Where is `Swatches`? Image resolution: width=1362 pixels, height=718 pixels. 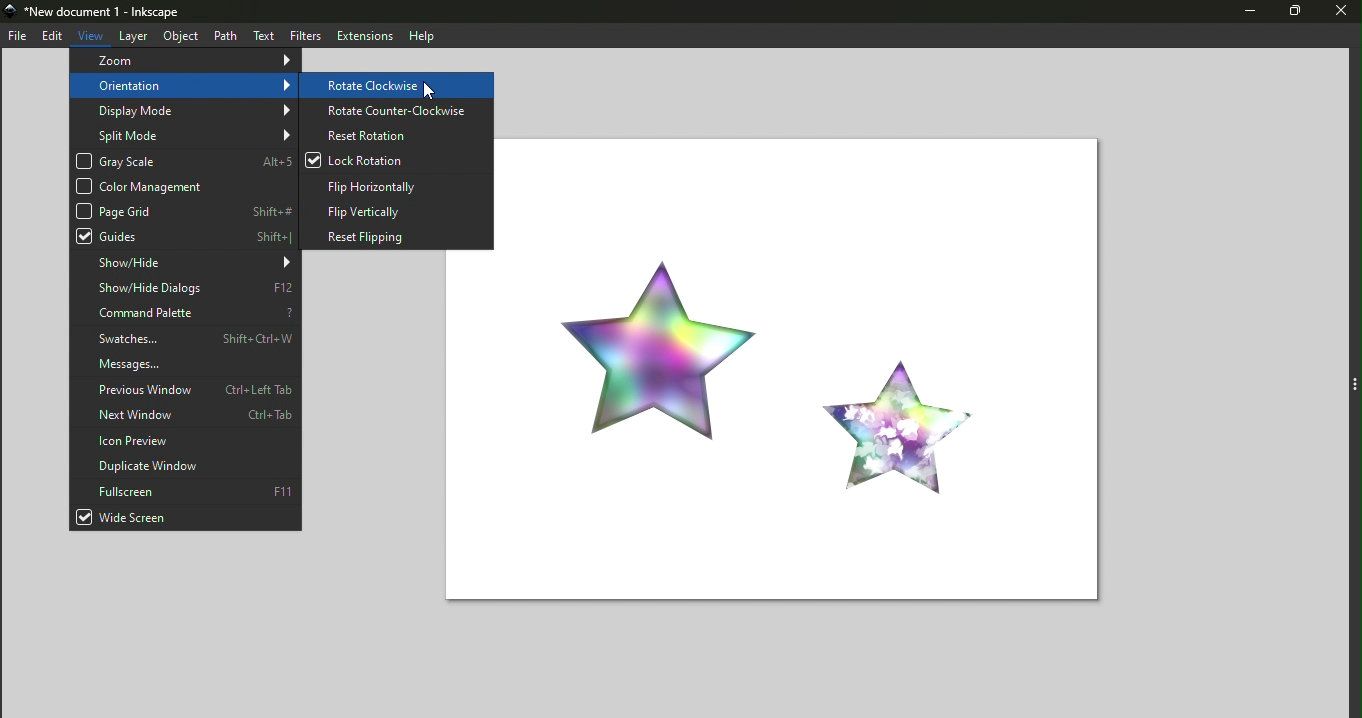 Swatches is located at coordinates (189, 338).